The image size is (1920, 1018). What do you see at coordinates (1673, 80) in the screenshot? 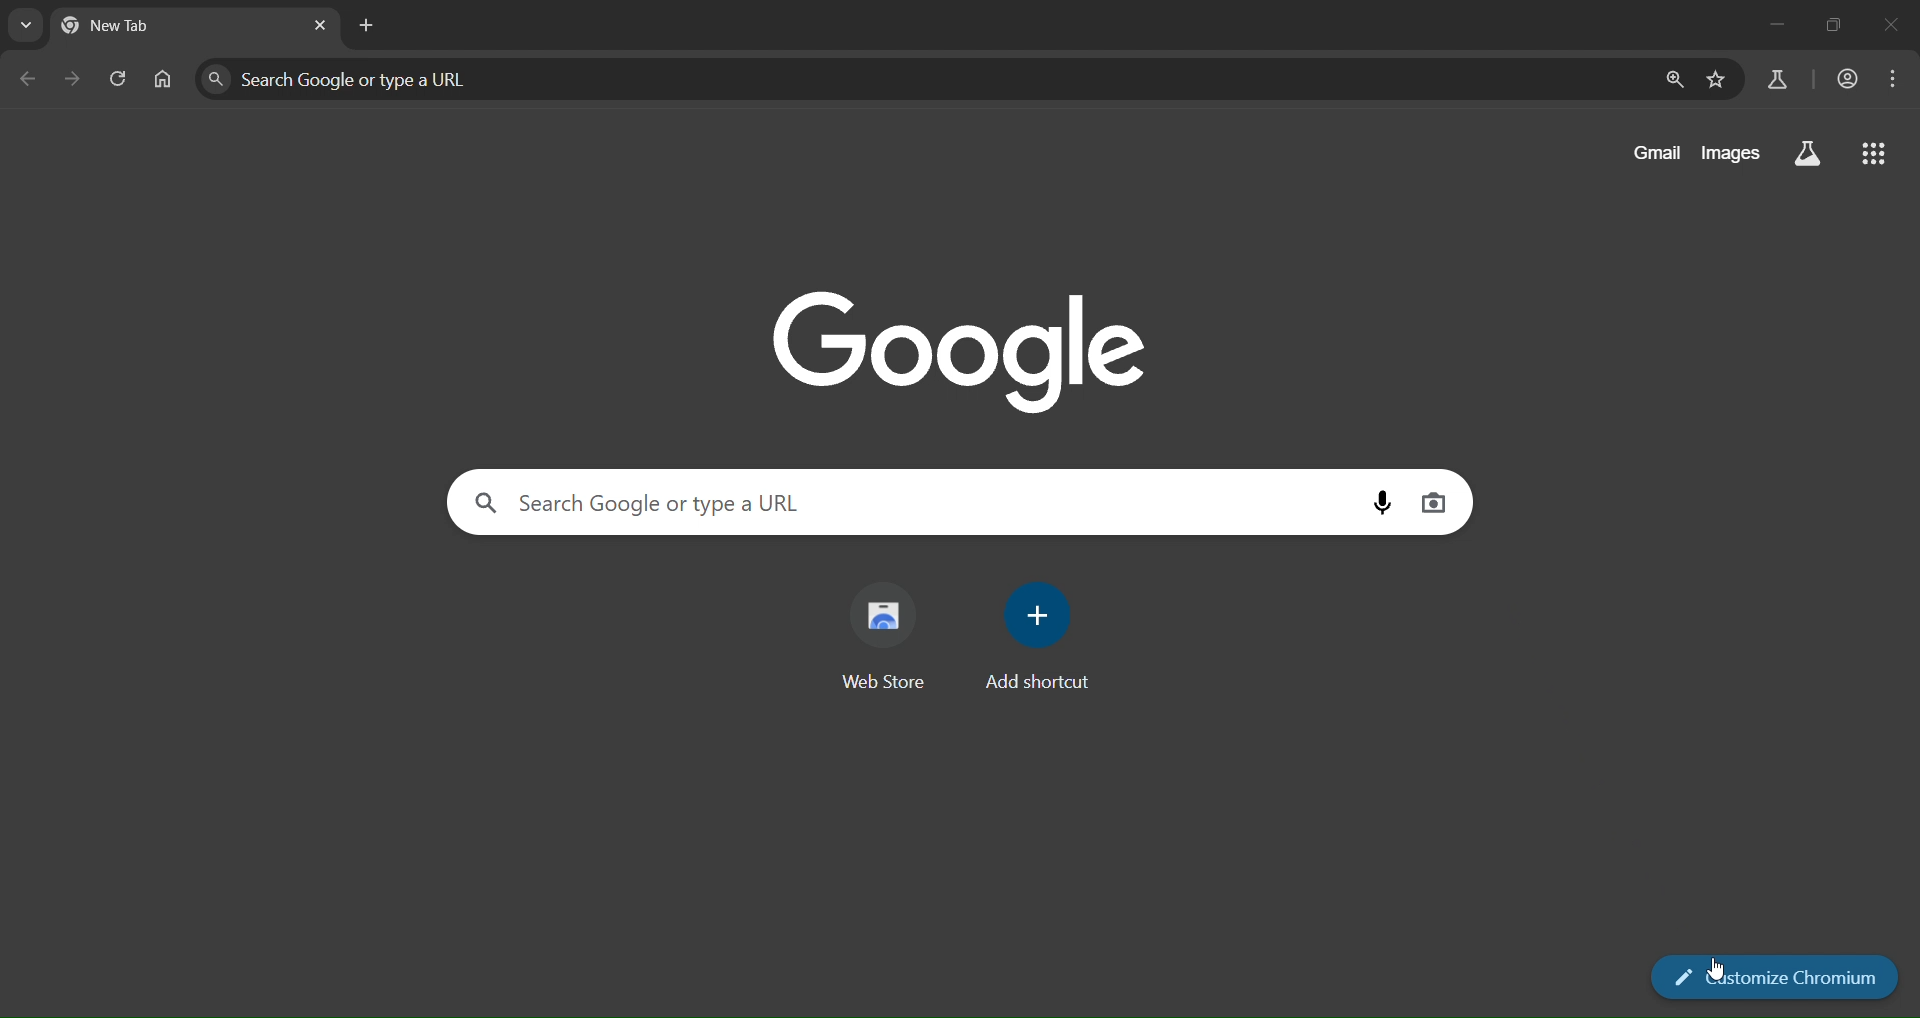
I see `zoom ` at bounding box center [1673, 80].